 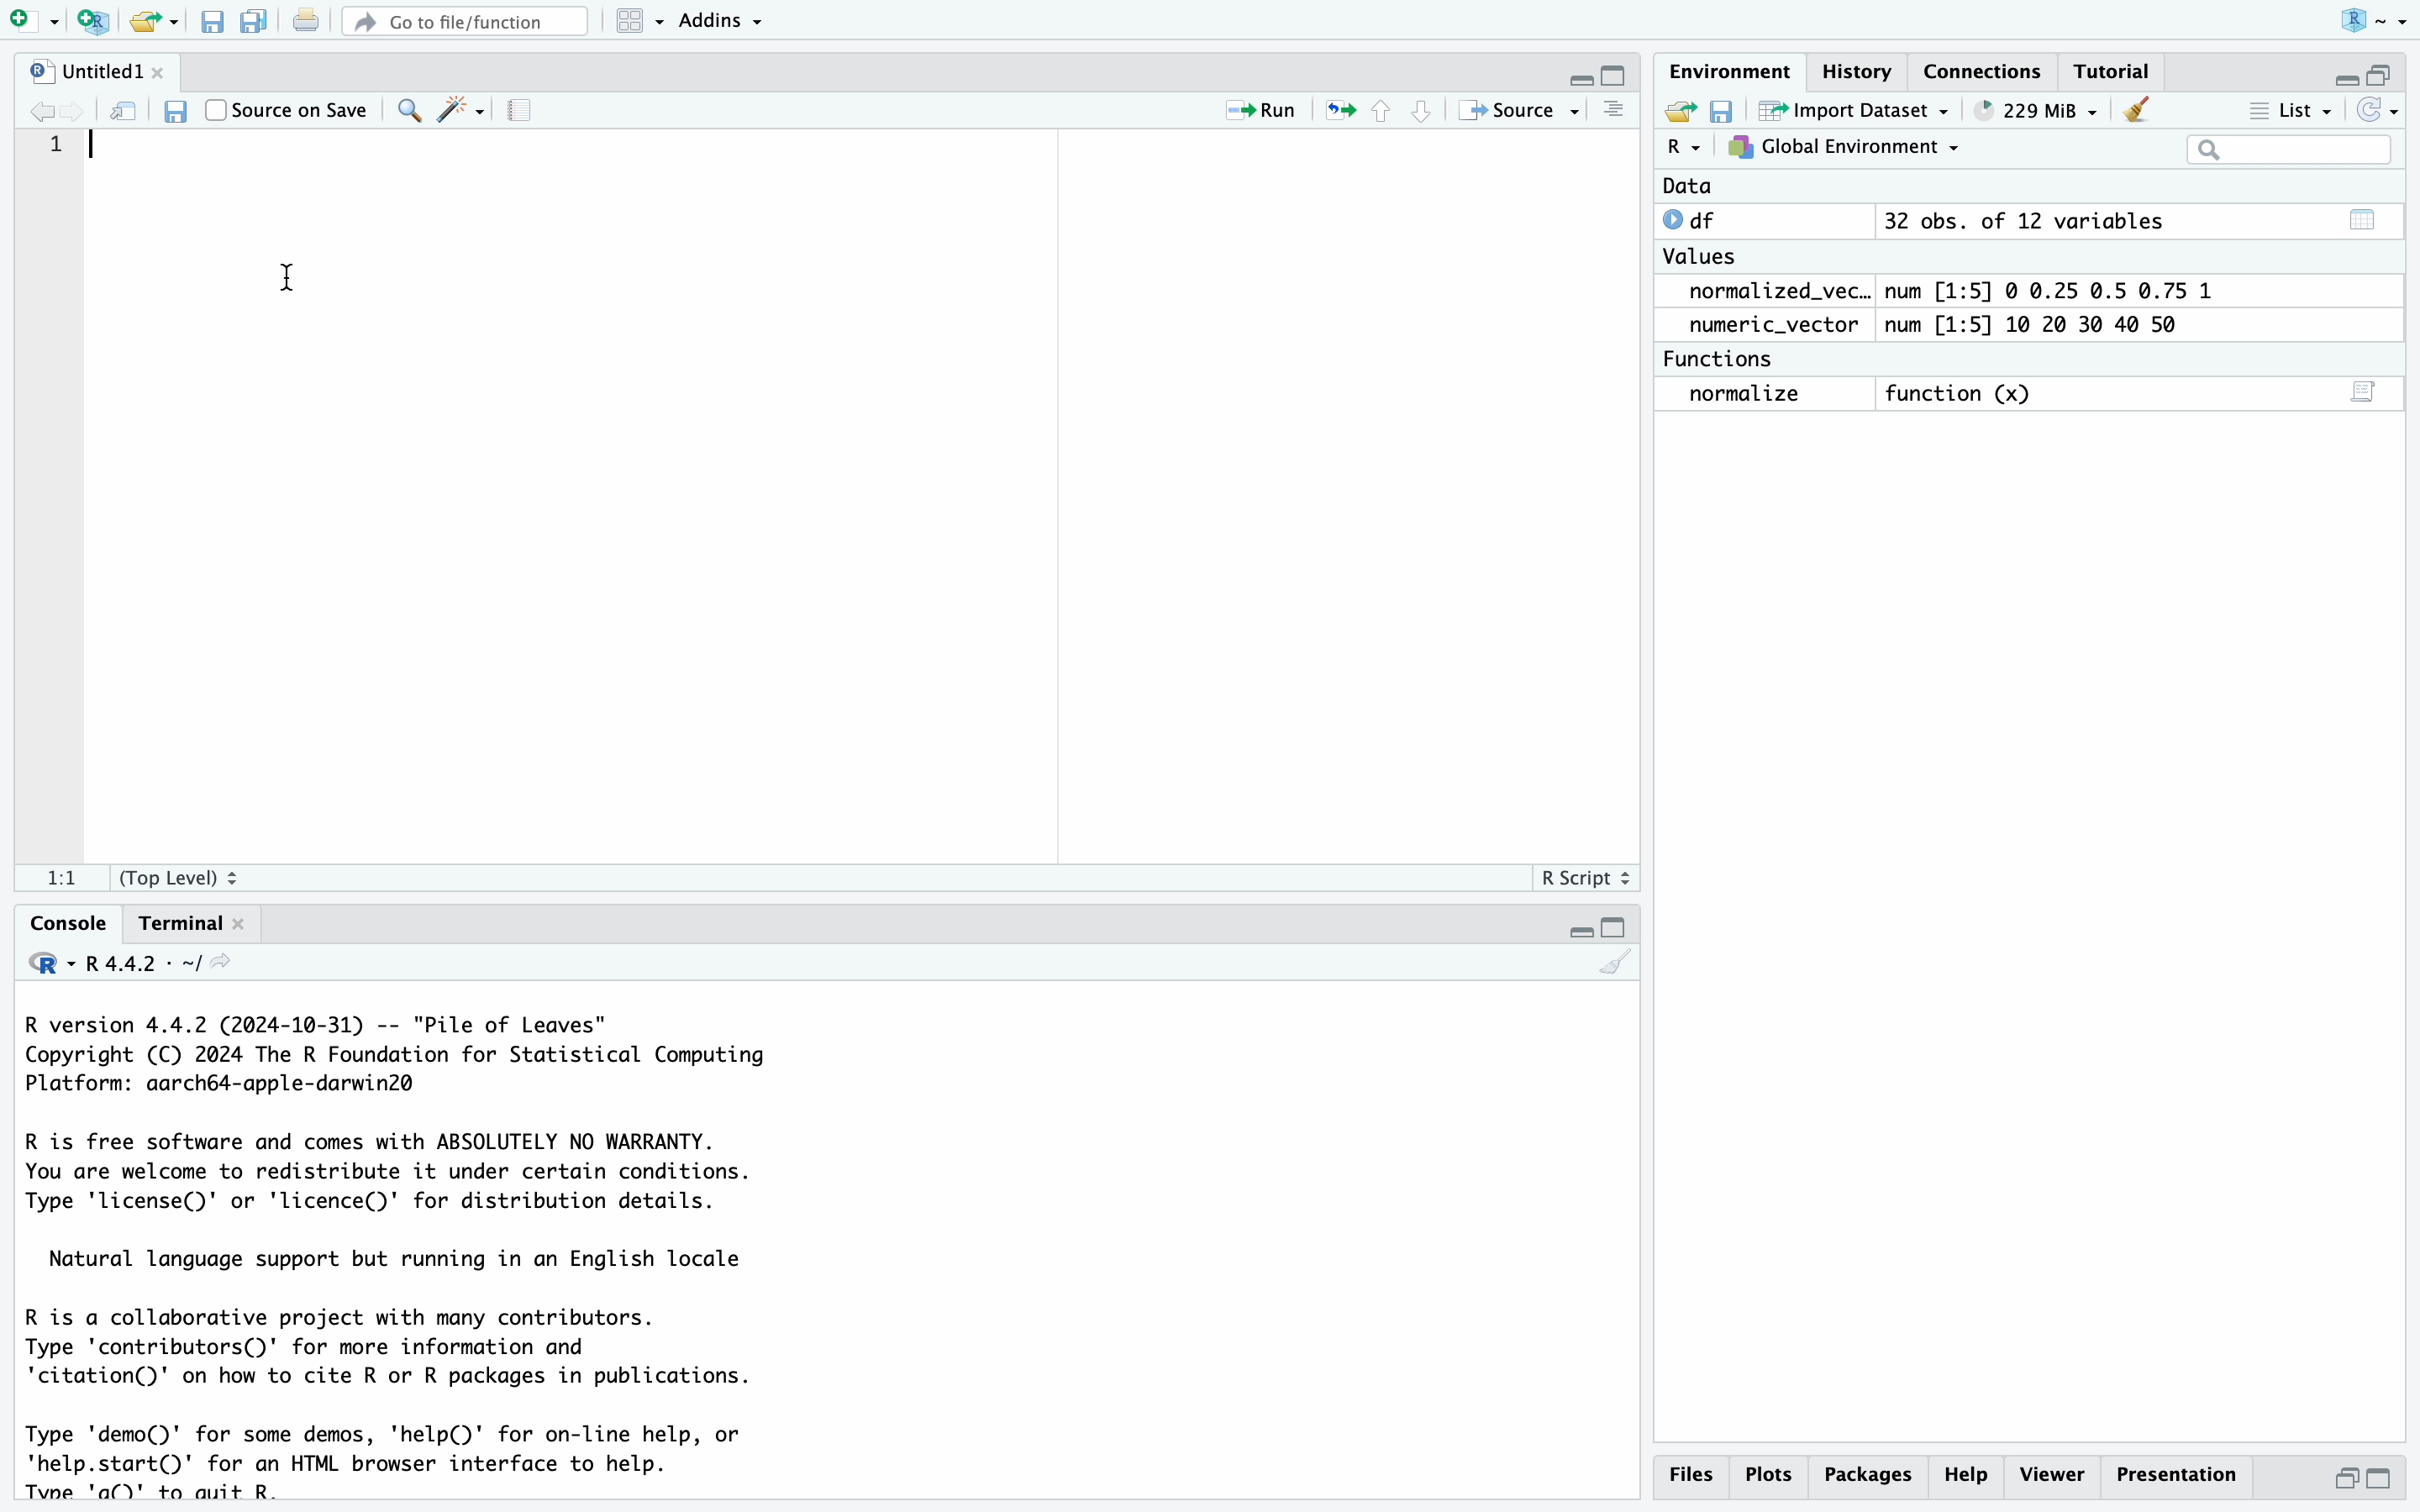 I want to click on History, so click(x=1858, y=71).